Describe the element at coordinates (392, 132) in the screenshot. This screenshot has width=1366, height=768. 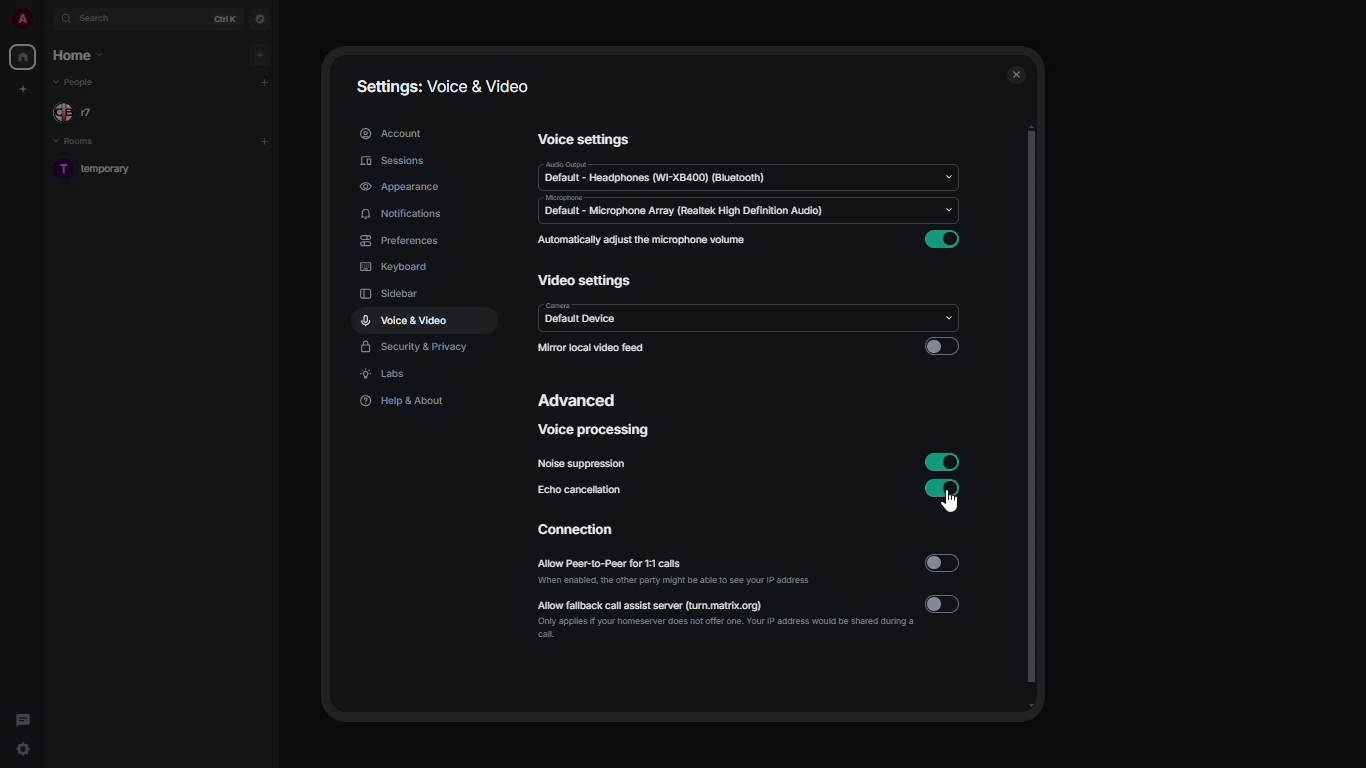
I see `account` at that location.